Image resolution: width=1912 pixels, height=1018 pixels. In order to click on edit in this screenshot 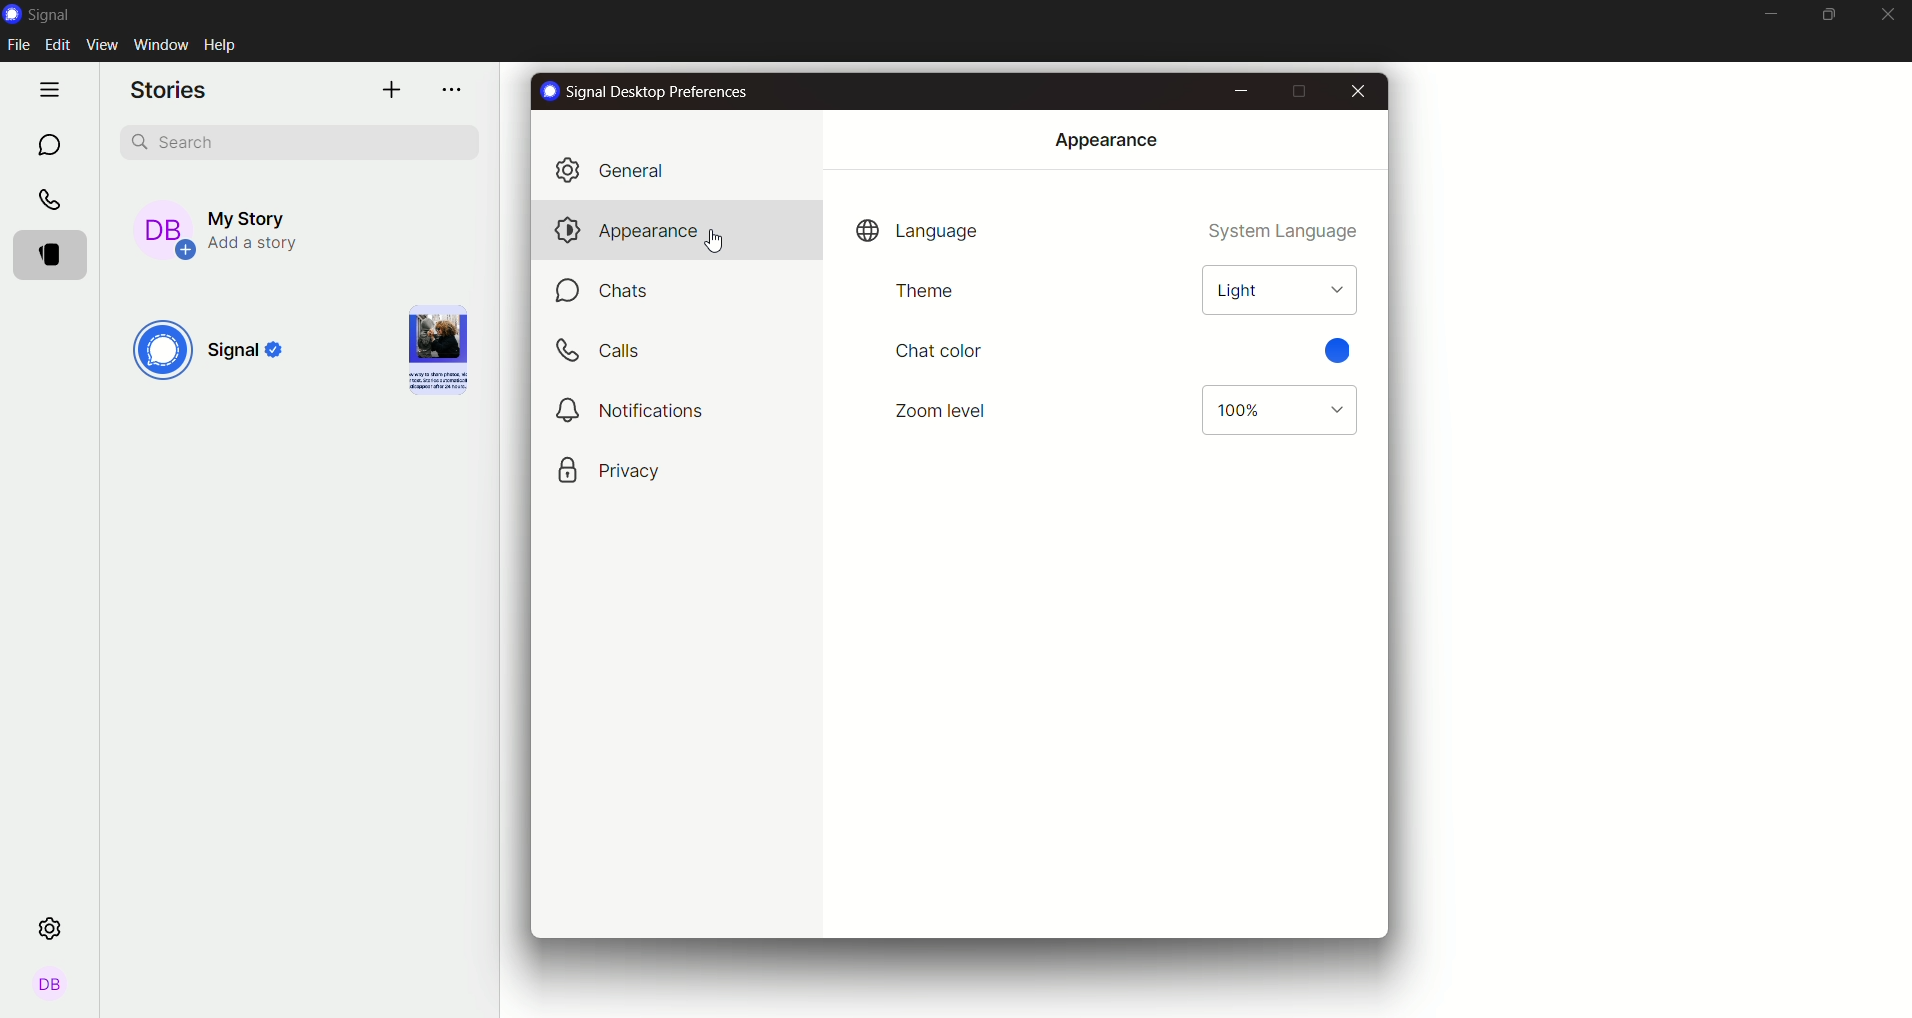, I will do `click(60, 47)`.